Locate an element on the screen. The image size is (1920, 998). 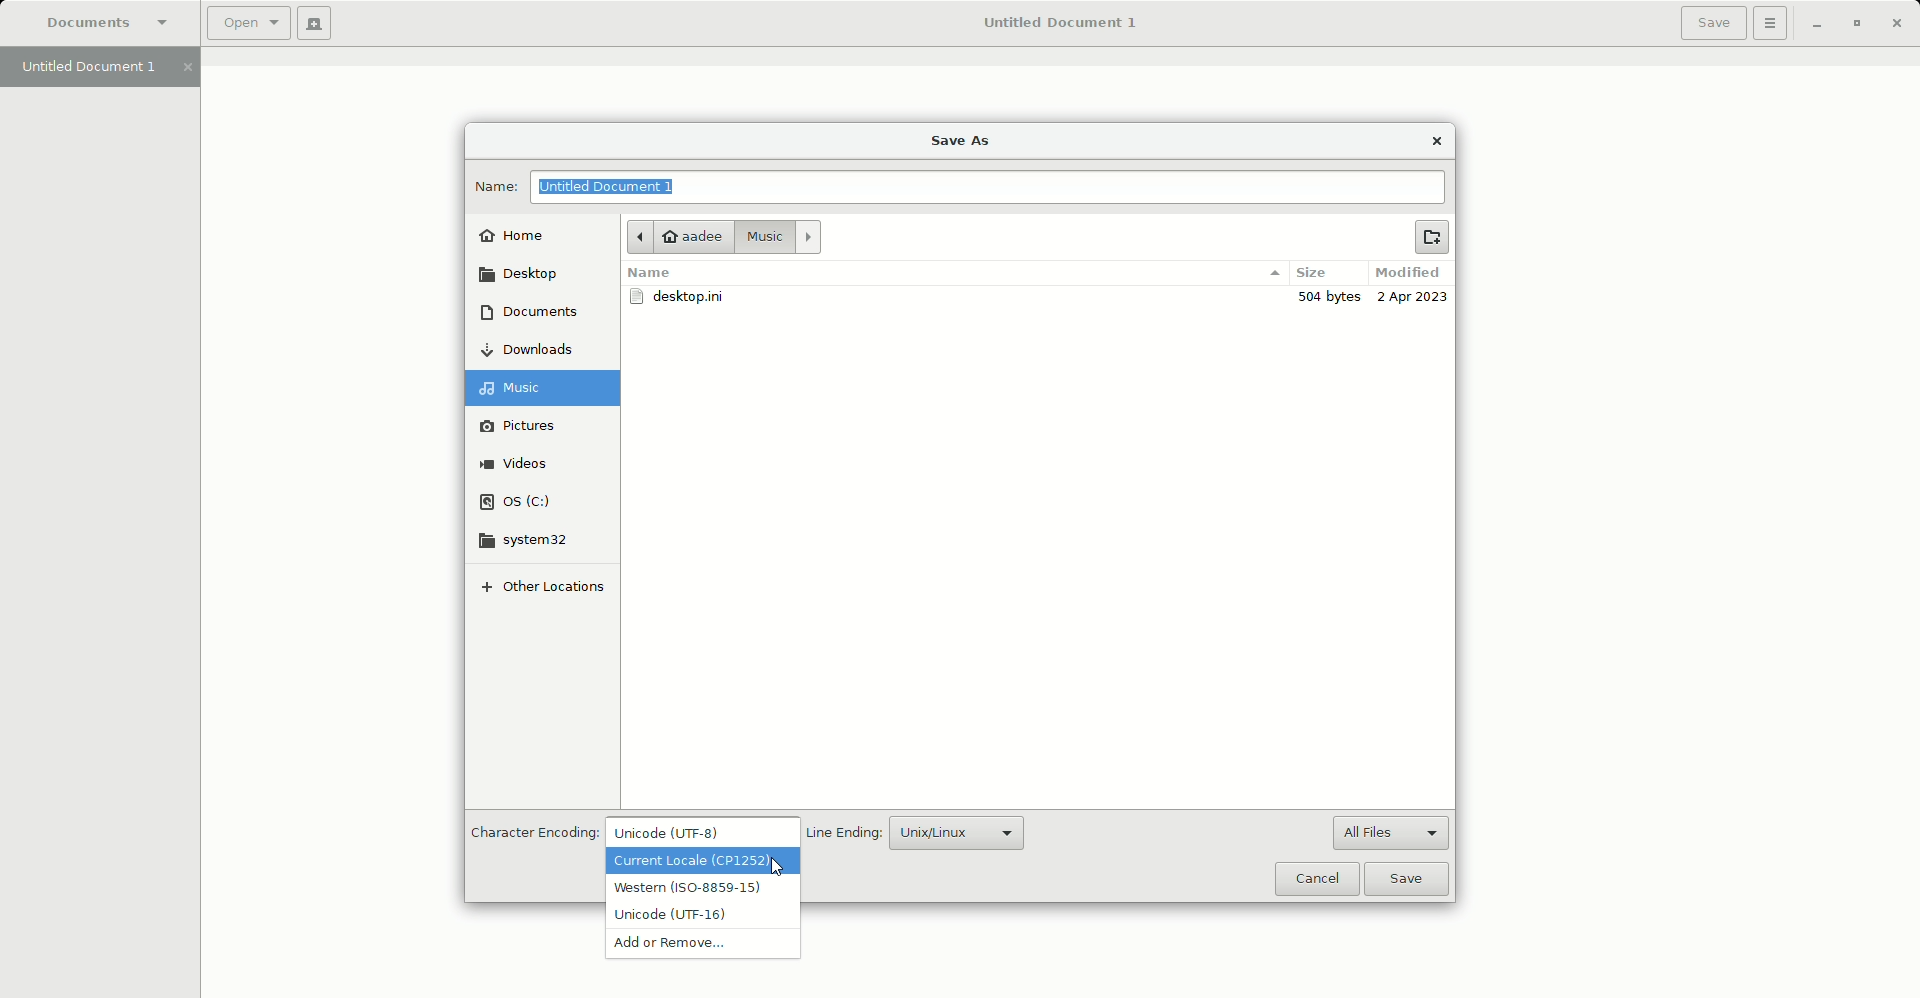
Music is located at coordinates (781, 236).